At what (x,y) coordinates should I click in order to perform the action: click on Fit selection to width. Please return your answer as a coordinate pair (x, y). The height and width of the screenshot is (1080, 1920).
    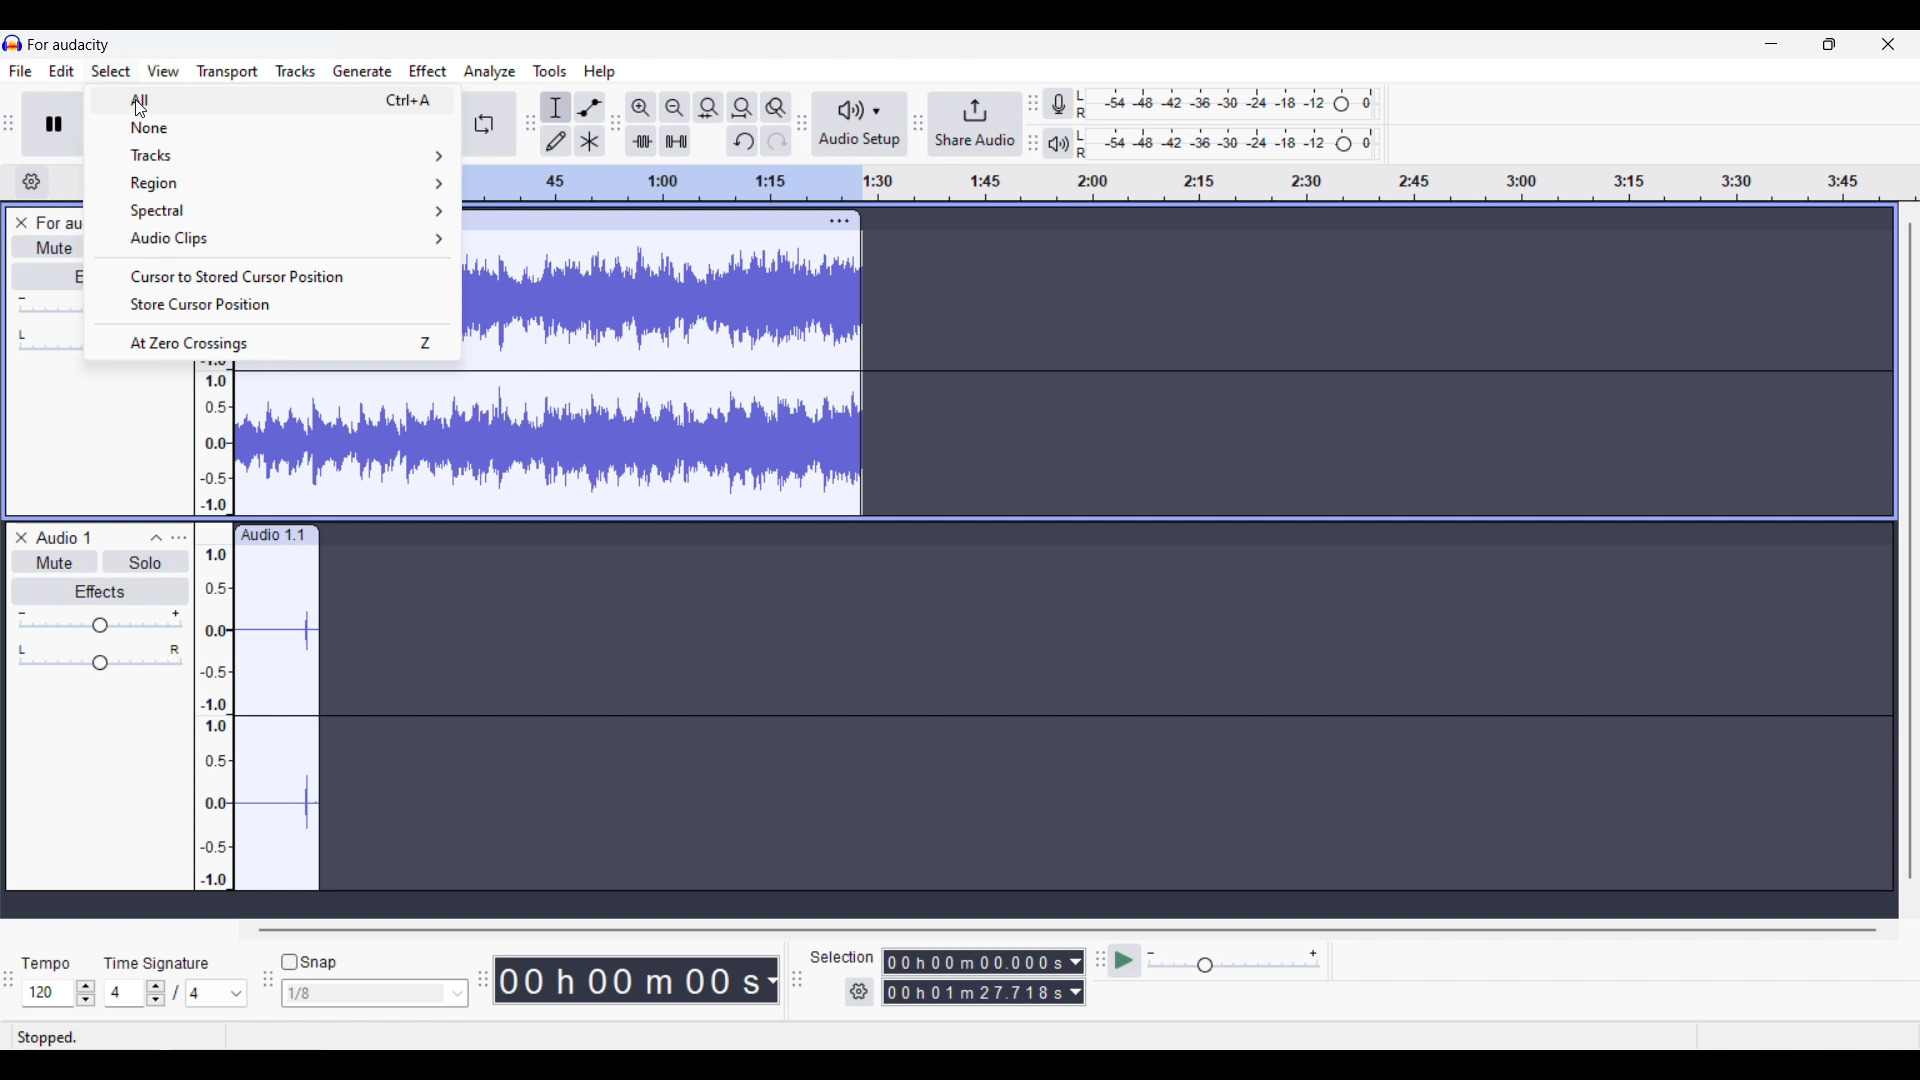
    Looking at the image, I should click on (709, 107).